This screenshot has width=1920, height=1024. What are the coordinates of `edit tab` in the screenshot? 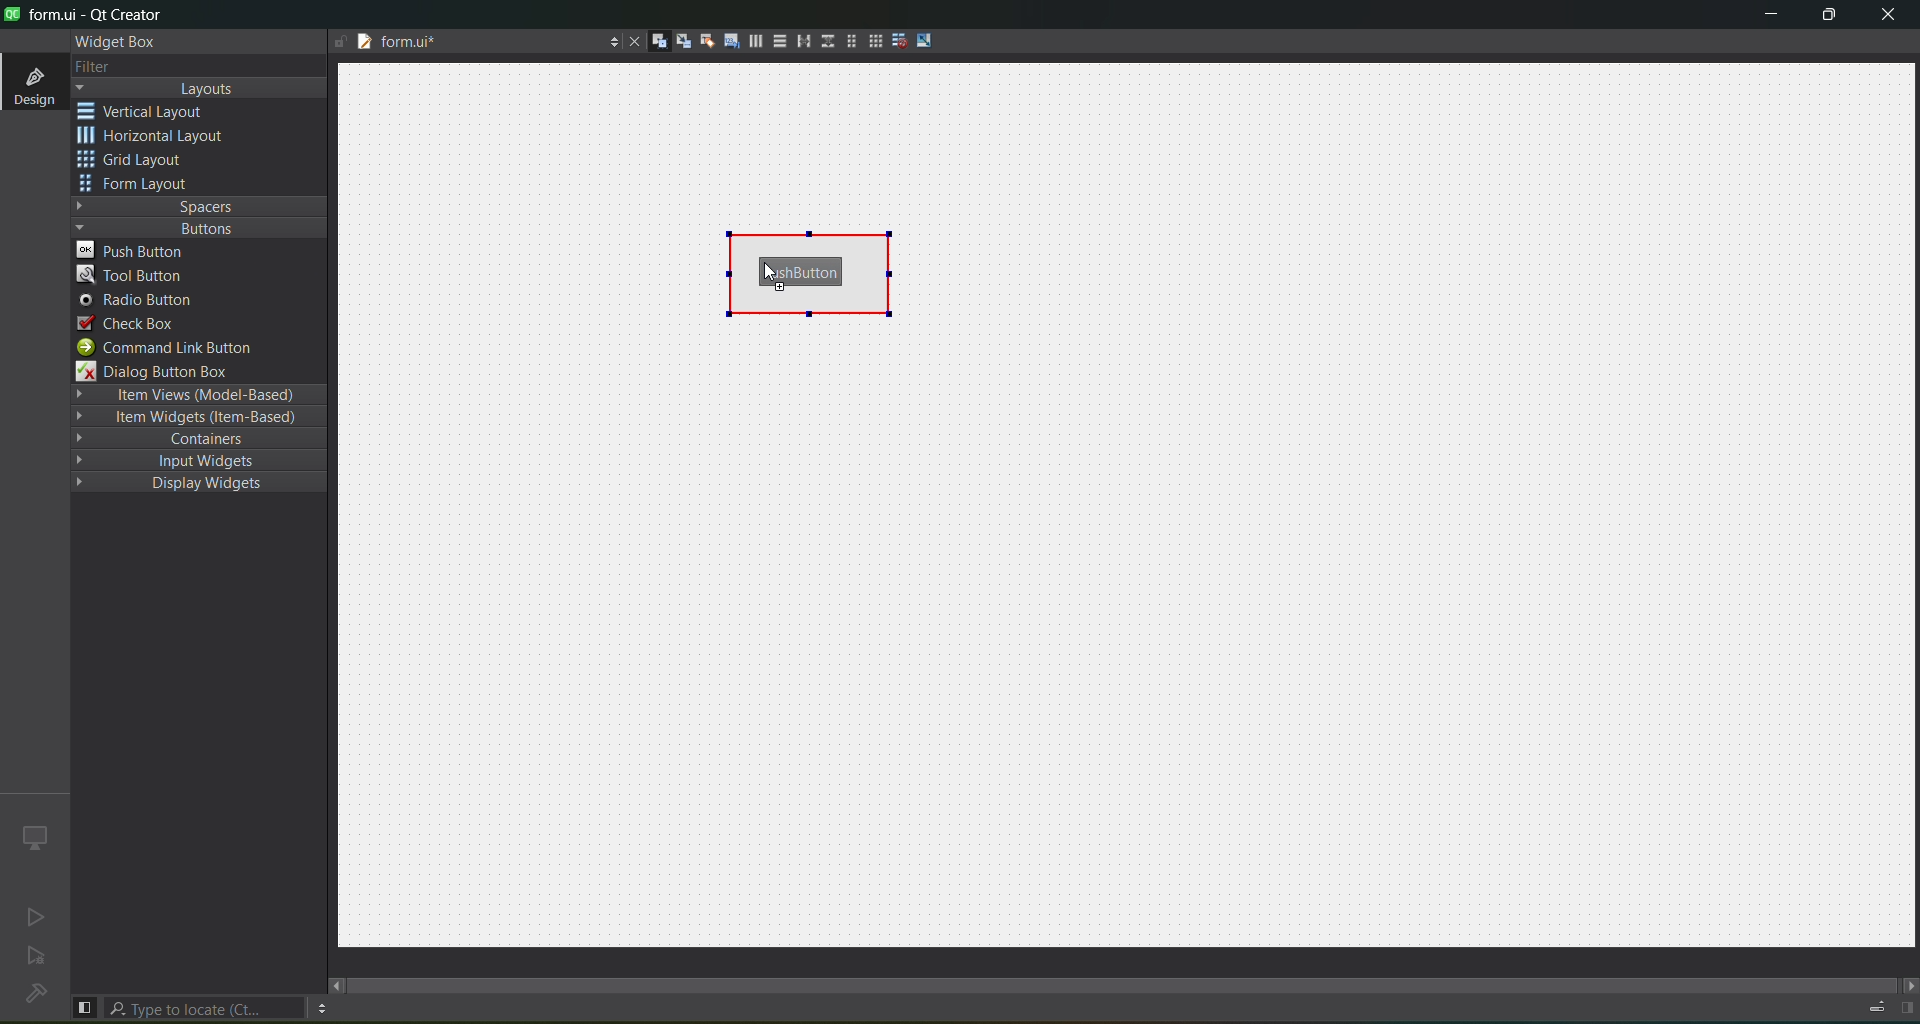 It's located at (731, 45).